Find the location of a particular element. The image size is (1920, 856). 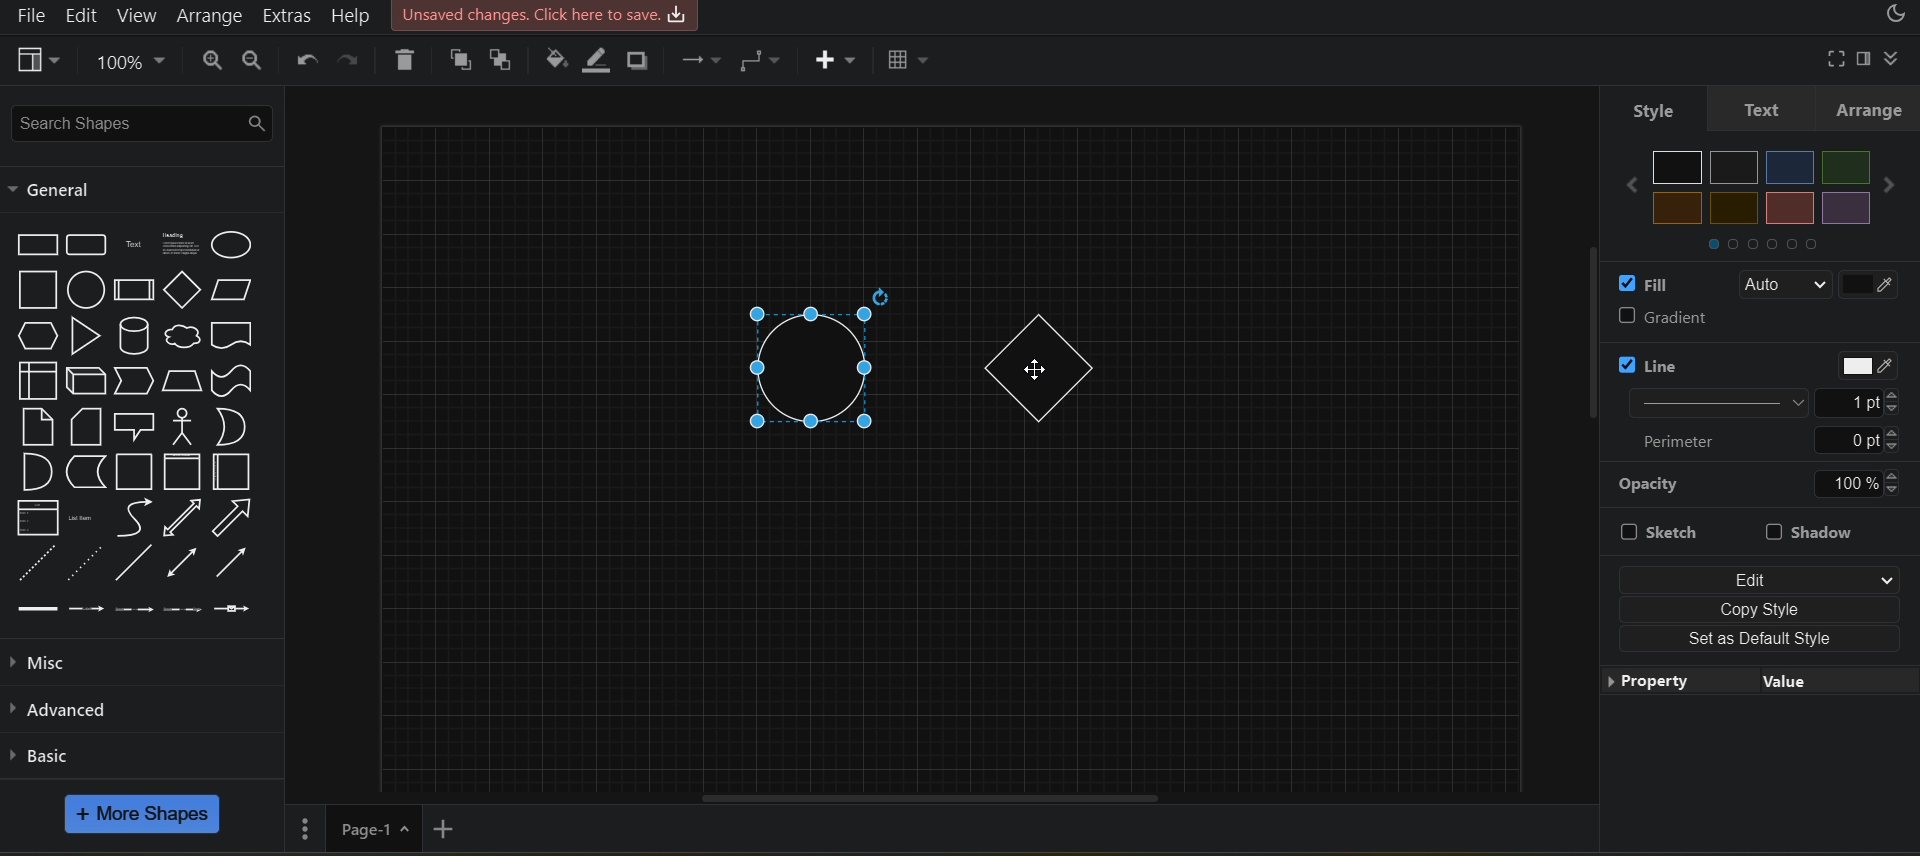

 is located at coordinates (1791, 166).